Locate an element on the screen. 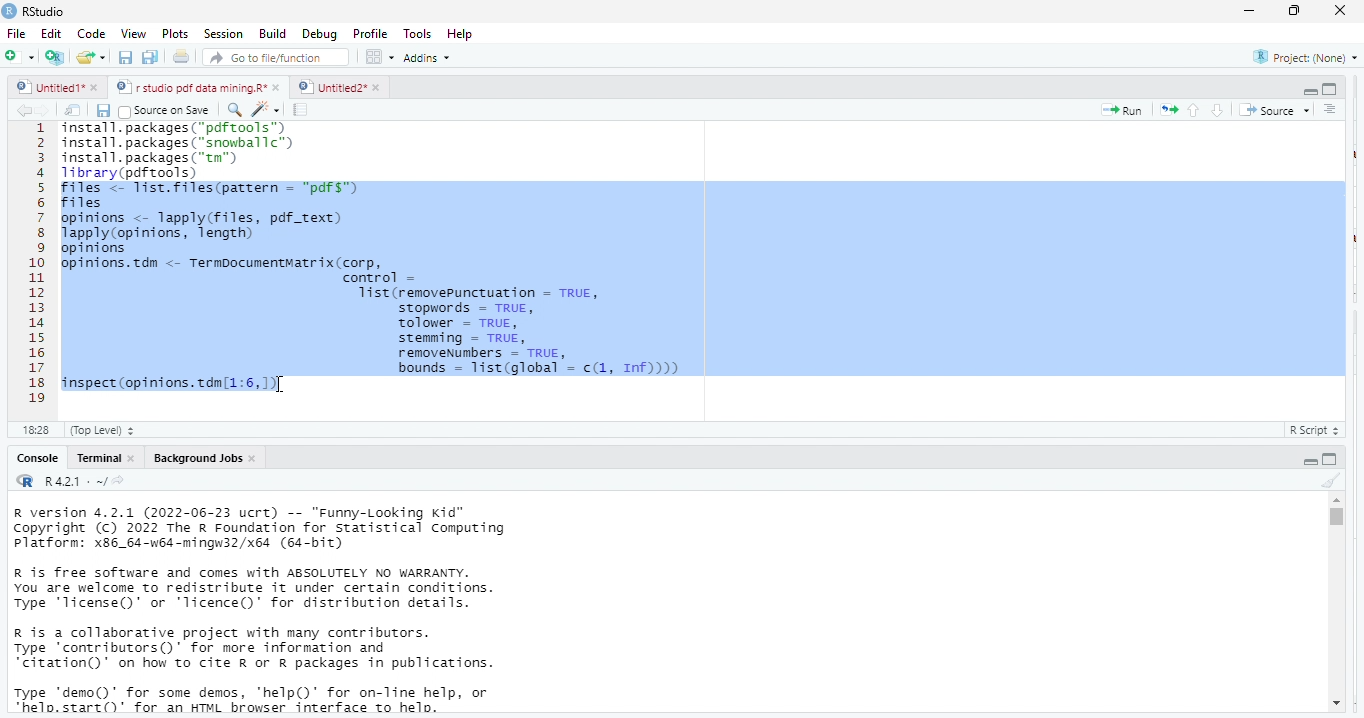  create a project is located at coordinates (53, 57).